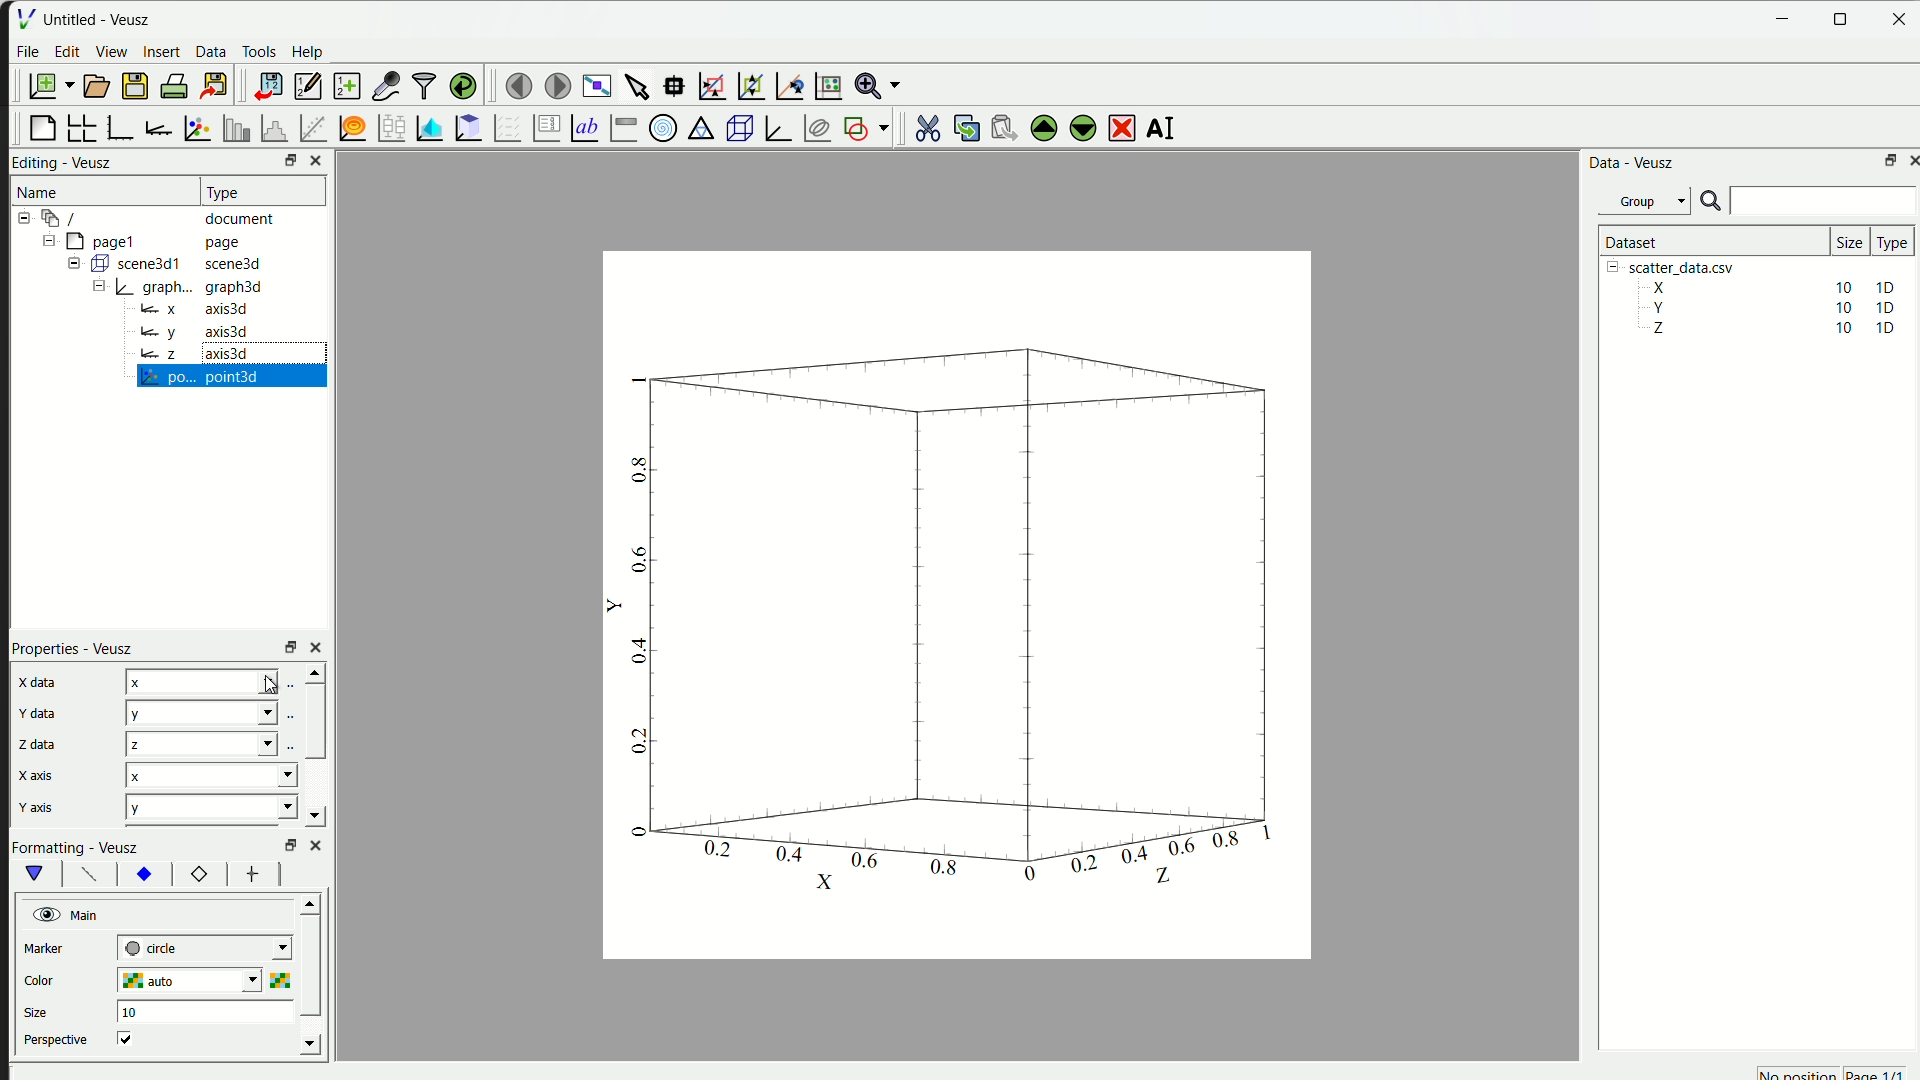 Image resolution: width=1920 pixels, height=1080 pixels. What do you see at coordinates (426, 127) in the screenshot?
I see `plot dataset` at bounding box center [426, 127].